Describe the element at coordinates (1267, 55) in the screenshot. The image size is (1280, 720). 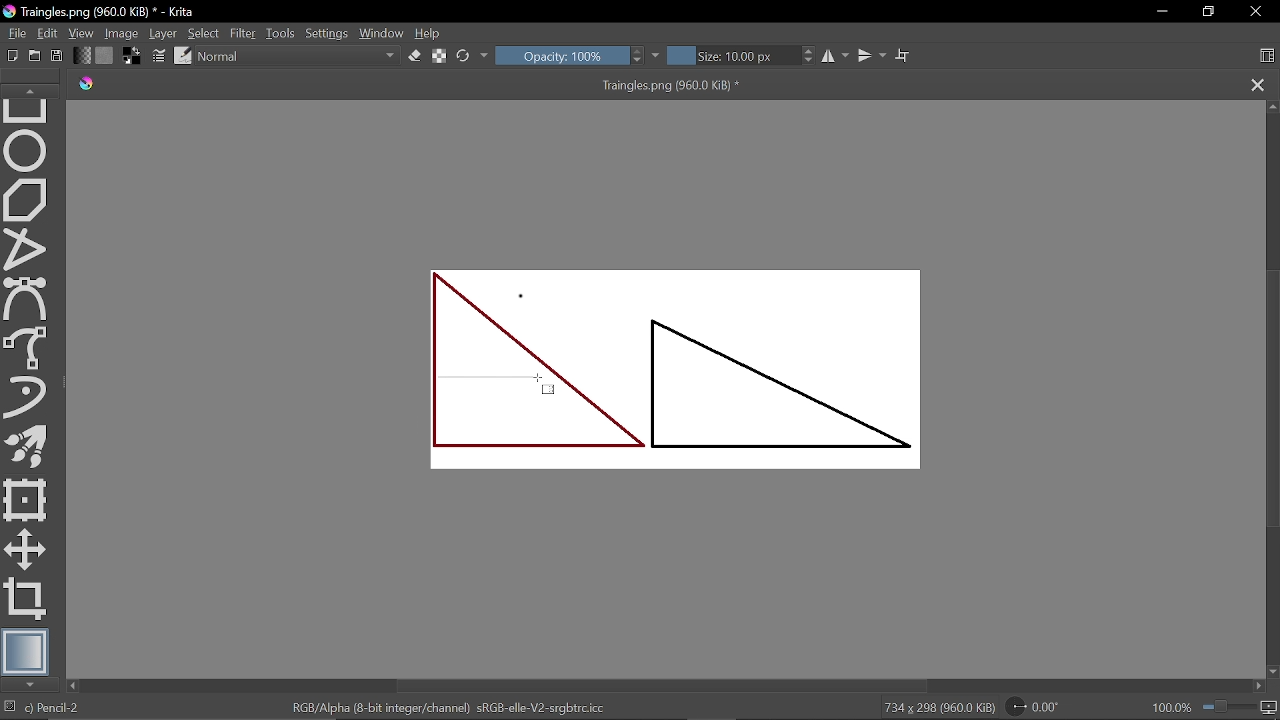
I see `Choose workspace` at that location.